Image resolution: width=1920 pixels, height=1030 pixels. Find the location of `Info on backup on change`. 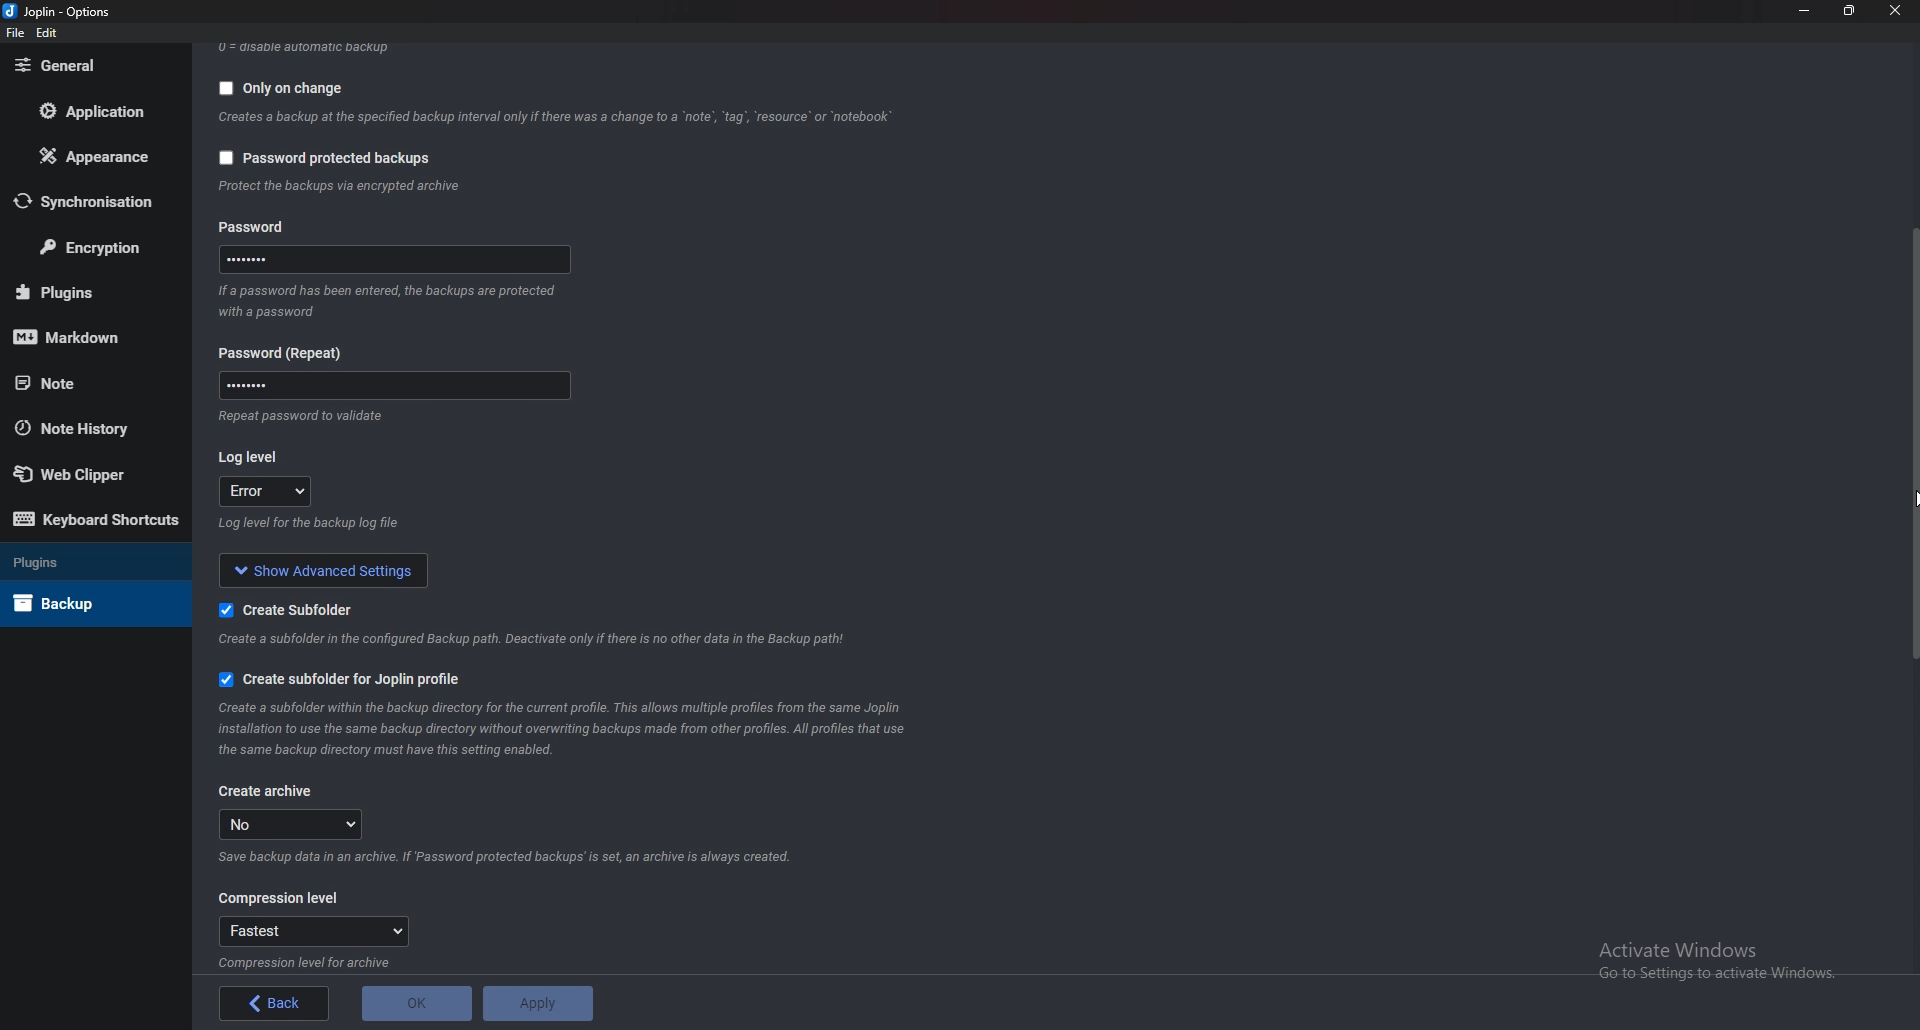

Info on backup on change is located at coordinates (553, 119).